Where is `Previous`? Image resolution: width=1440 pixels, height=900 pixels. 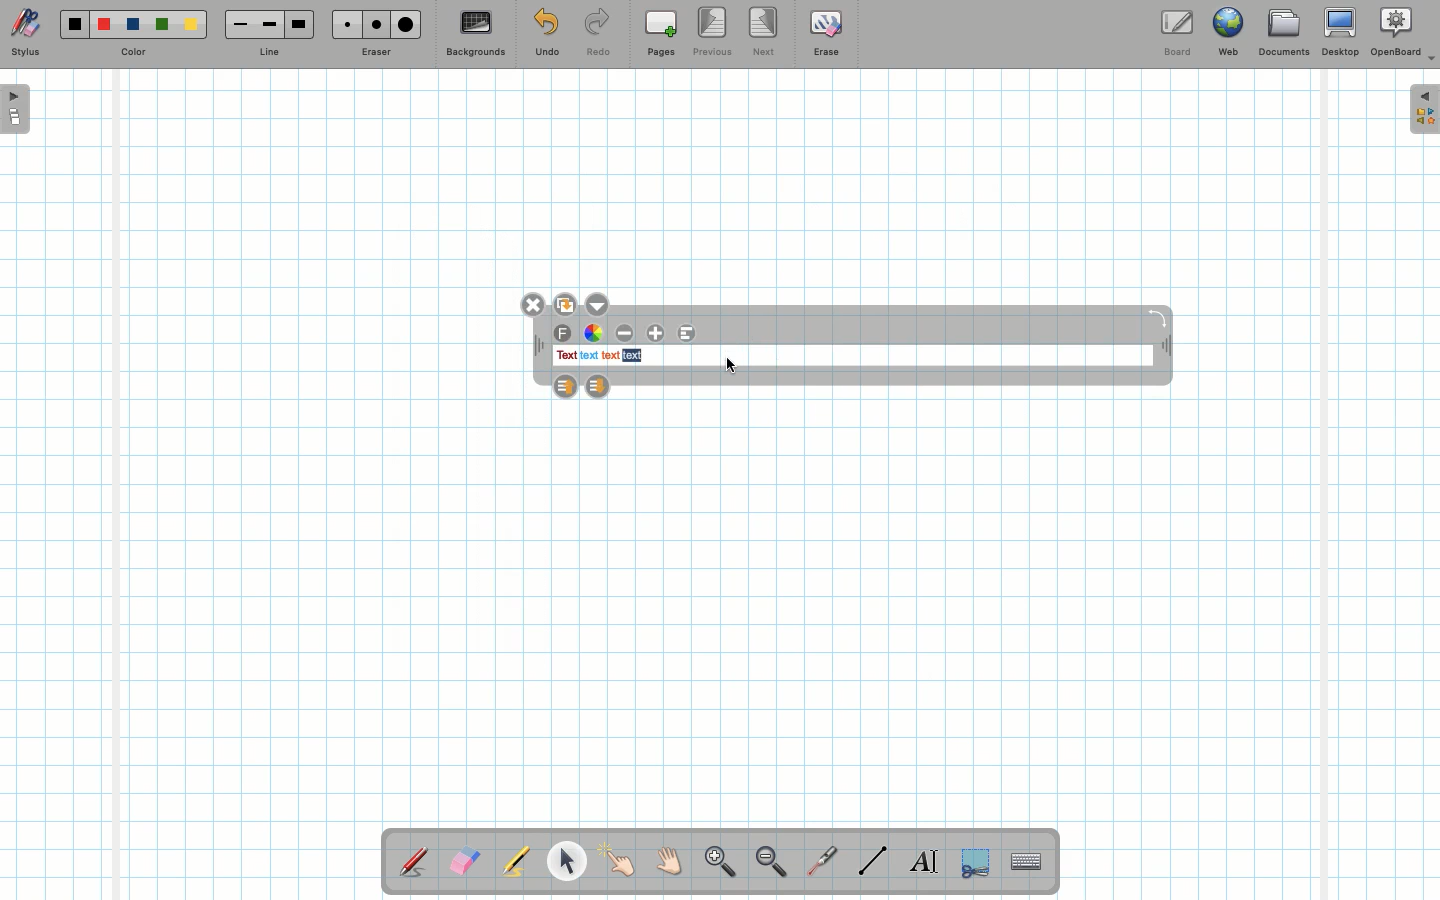
Previous is located at coordinates (714, 33).